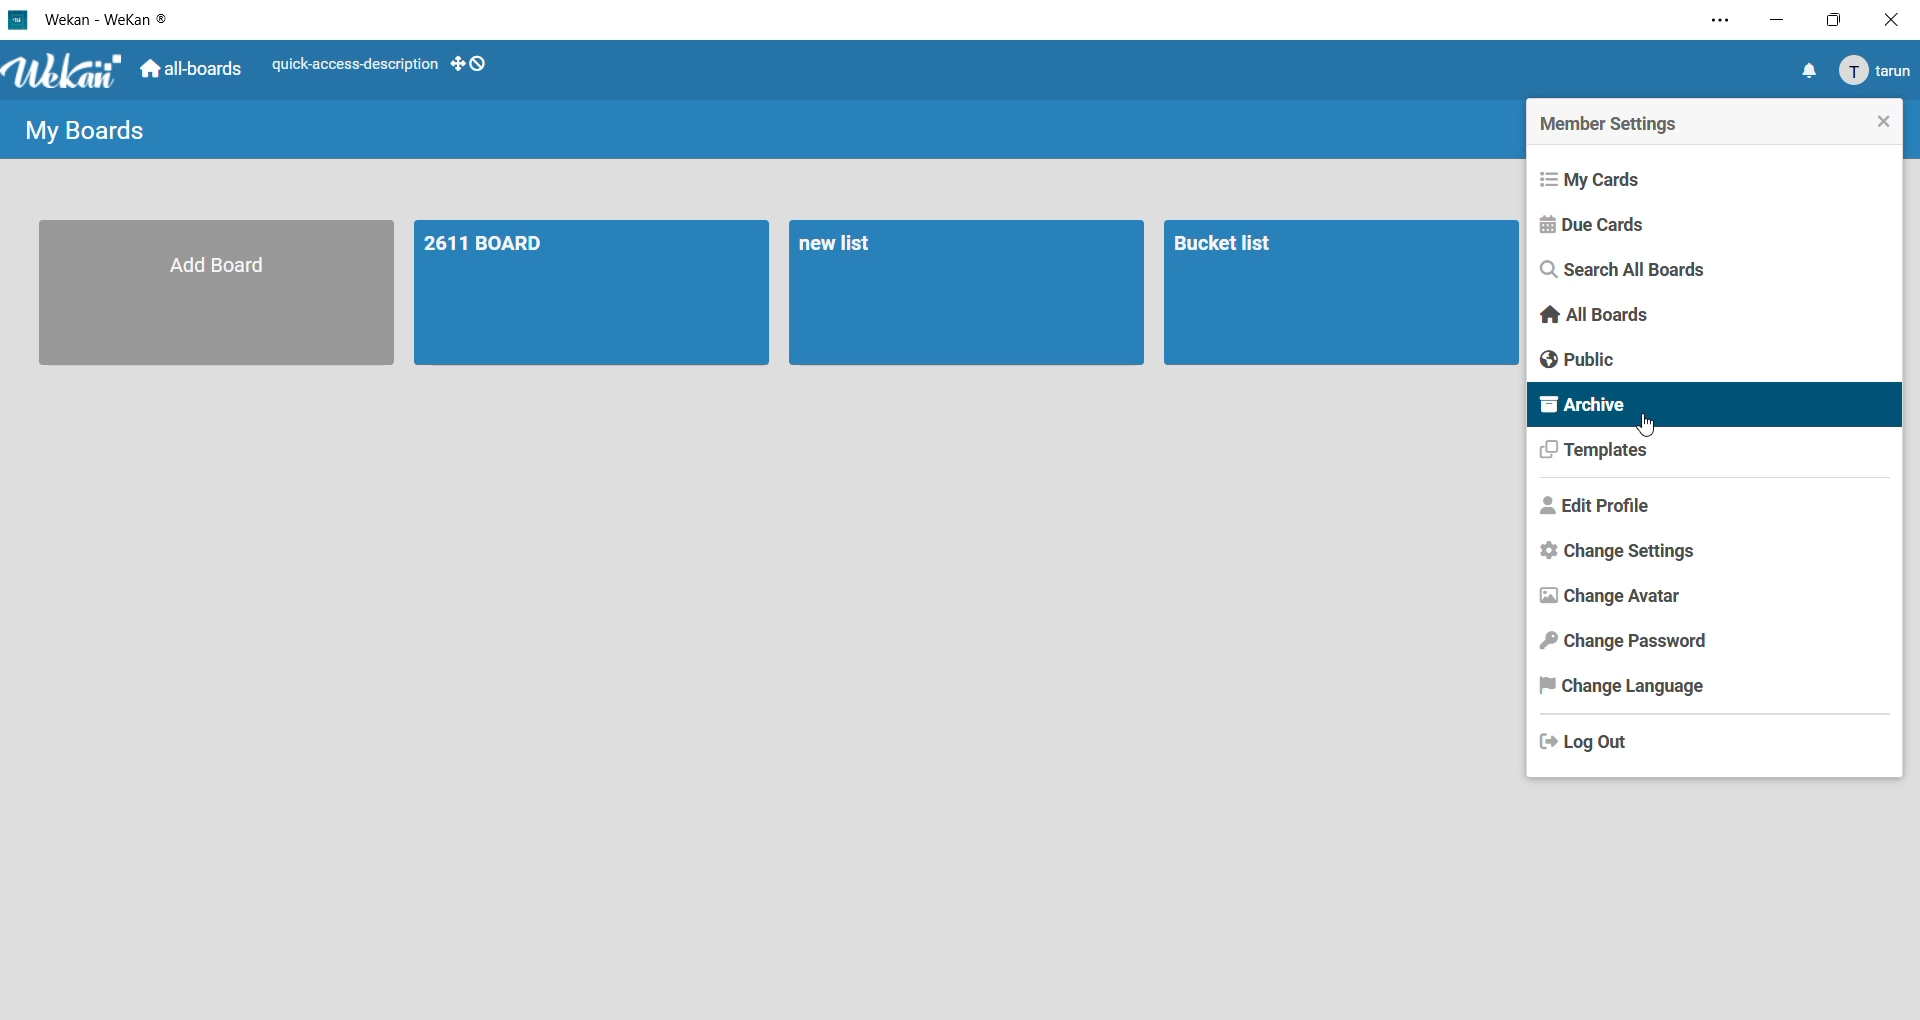  I want to click on member settings, so click(1611, 122).